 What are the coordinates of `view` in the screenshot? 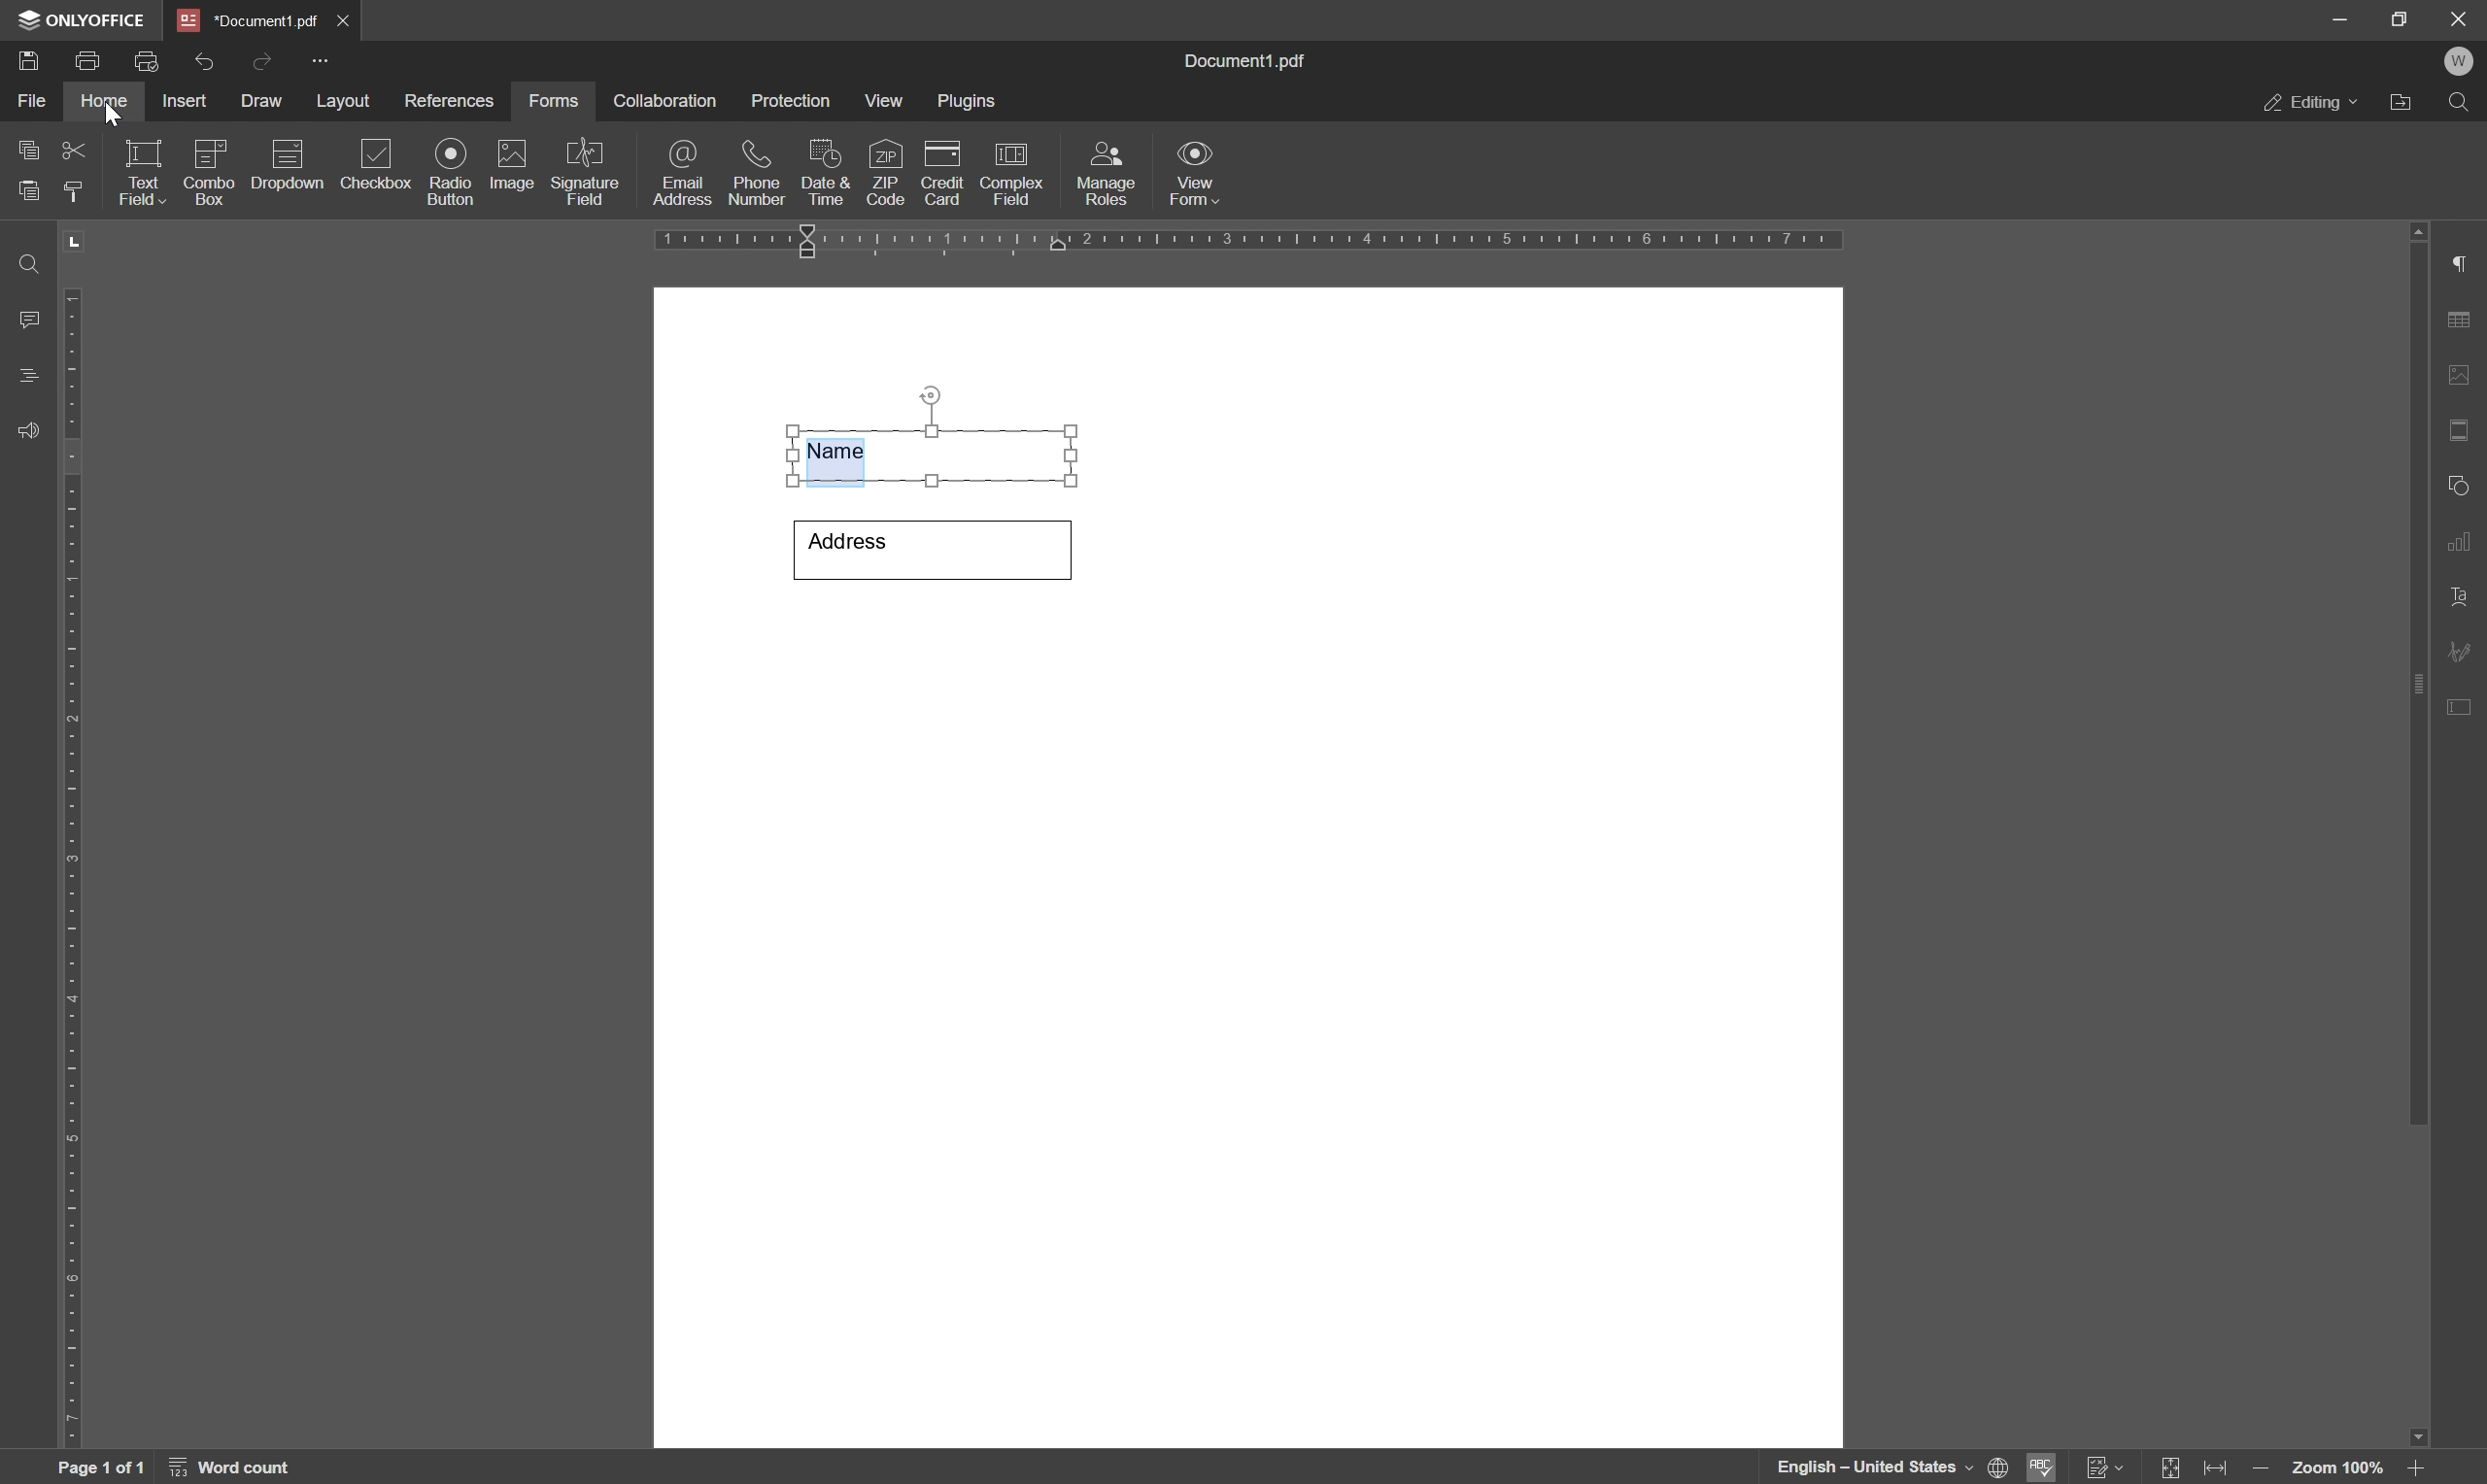 It's located at (886, 101).